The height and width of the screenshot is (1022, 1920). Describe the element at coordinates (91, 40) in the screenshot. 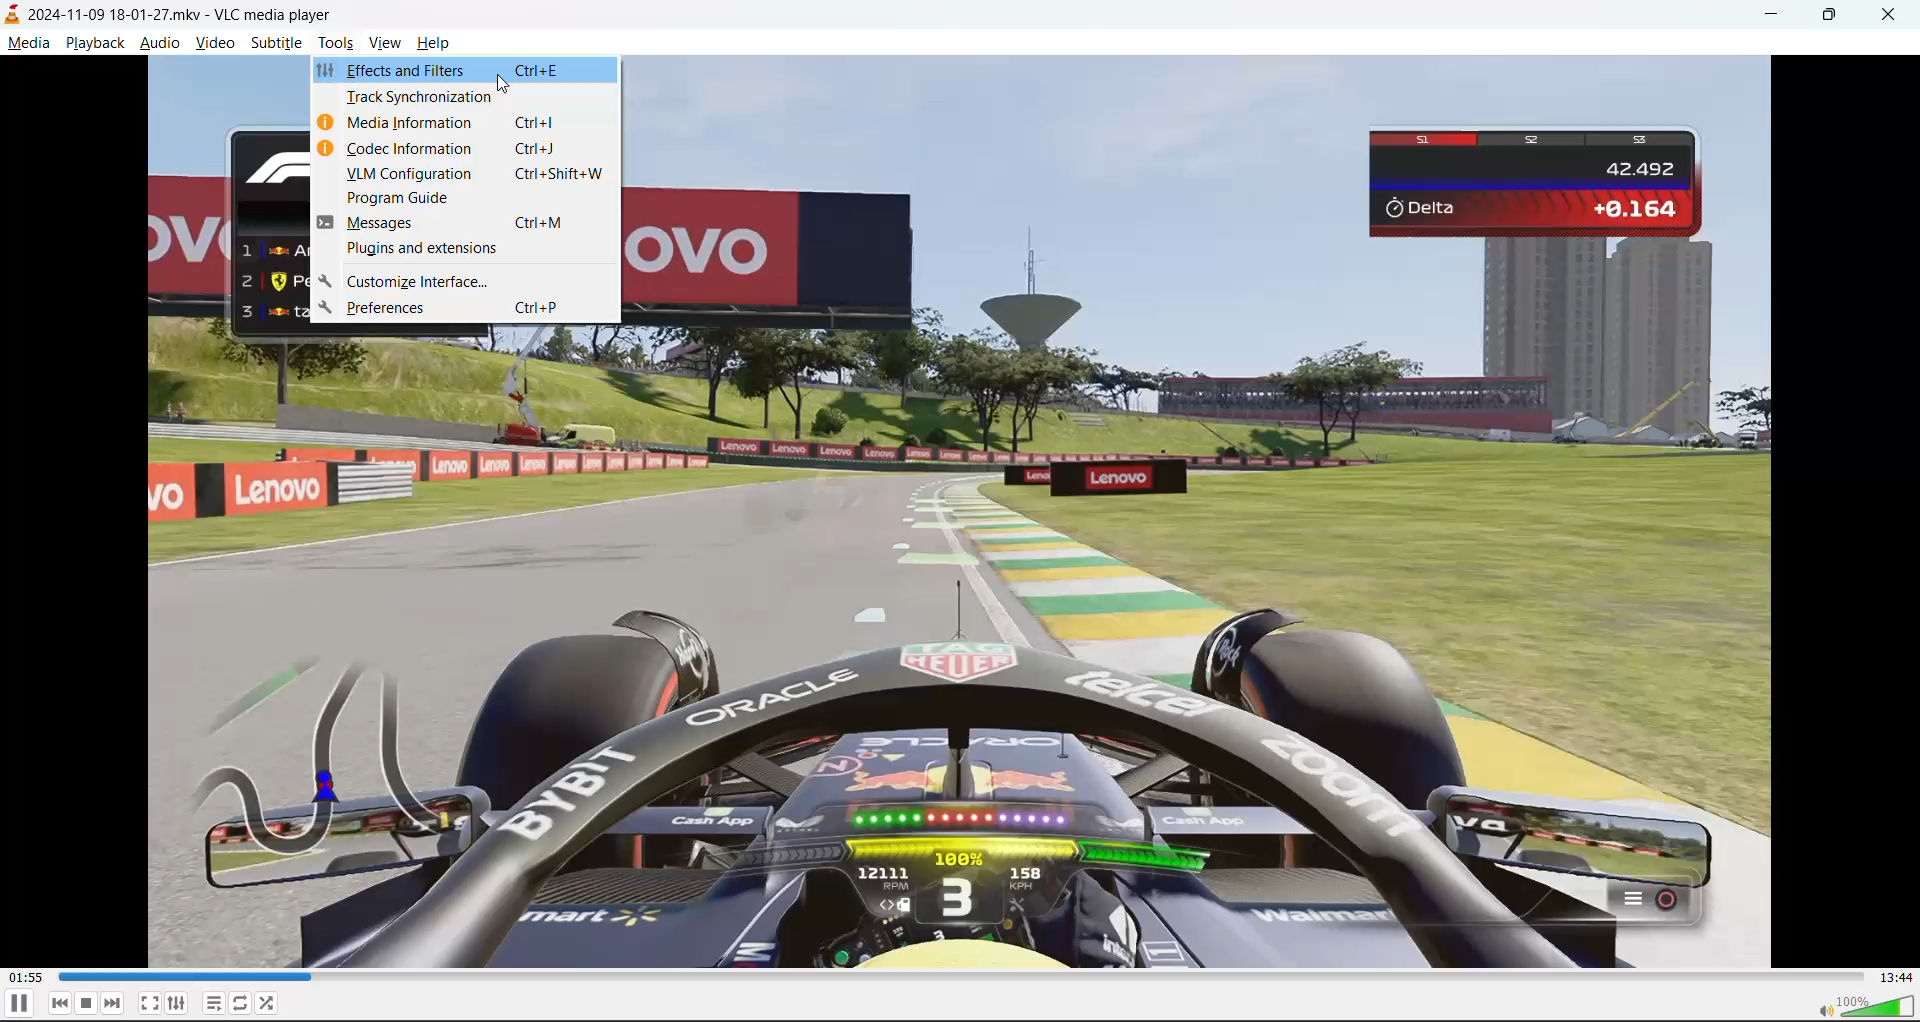

I see `playback` at that location.